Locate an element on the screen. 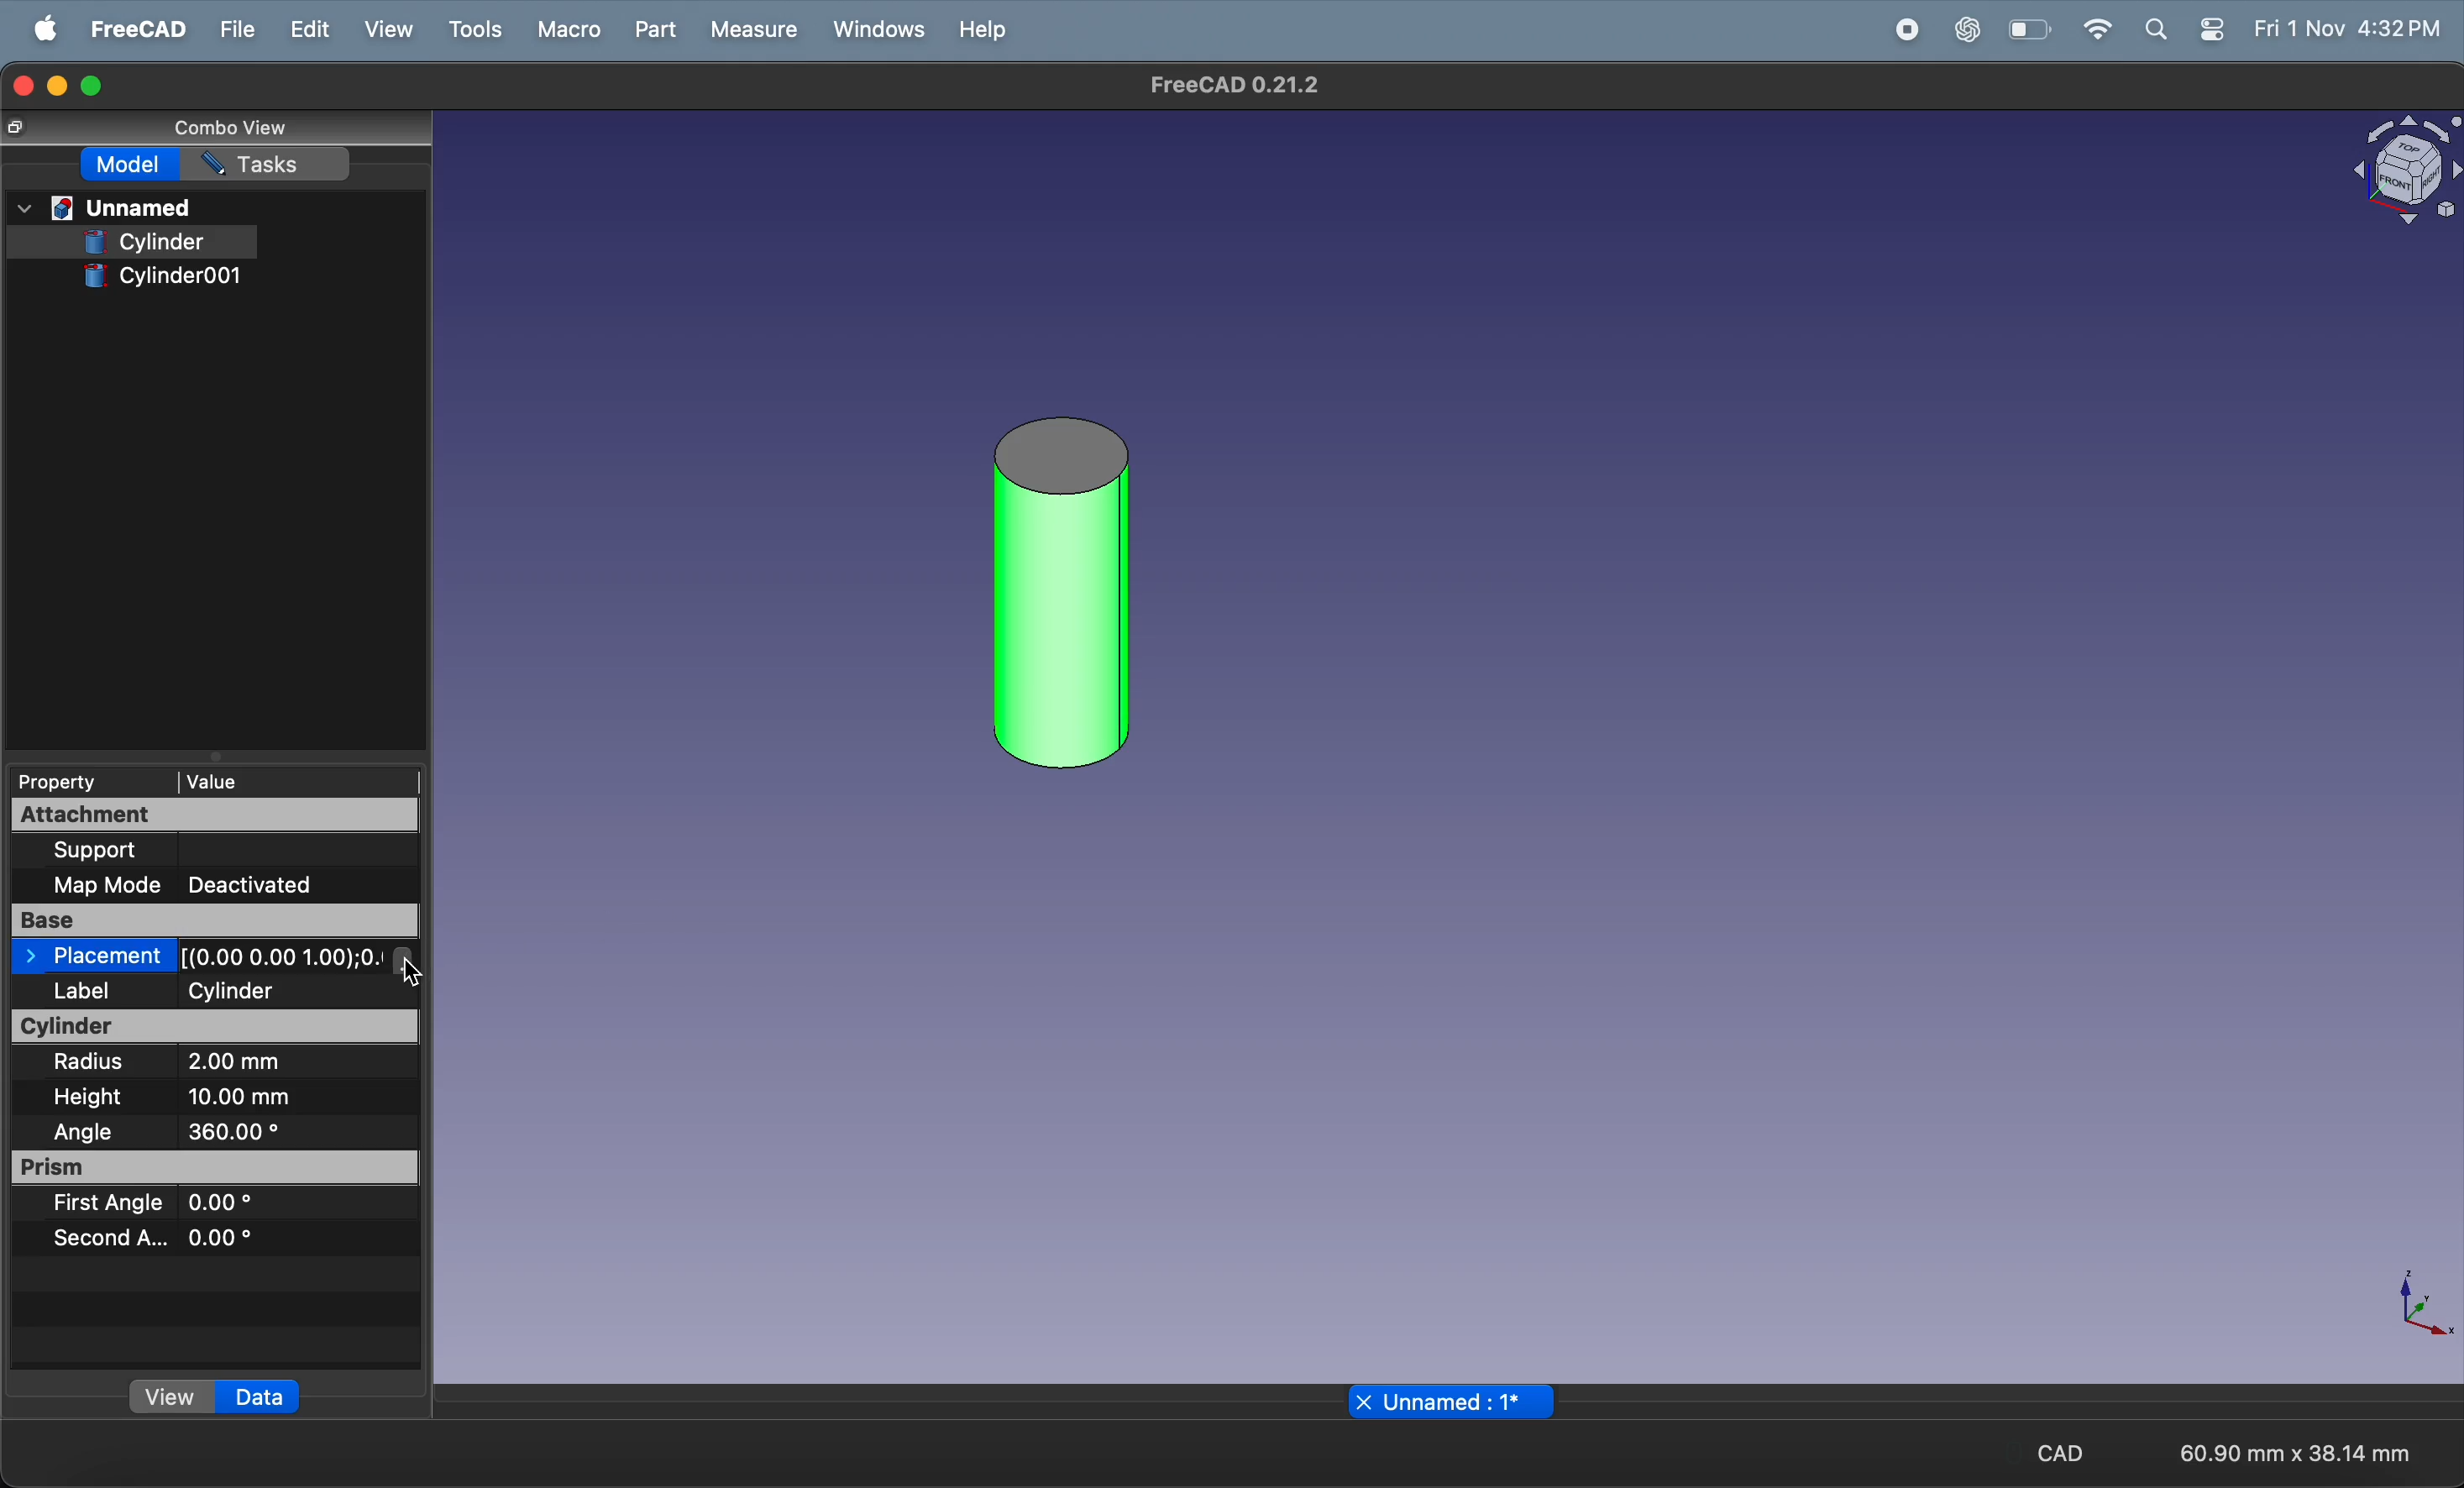 The height and width of the screenshot is (1488, 2464). view is located at coordinates (173, 1397).